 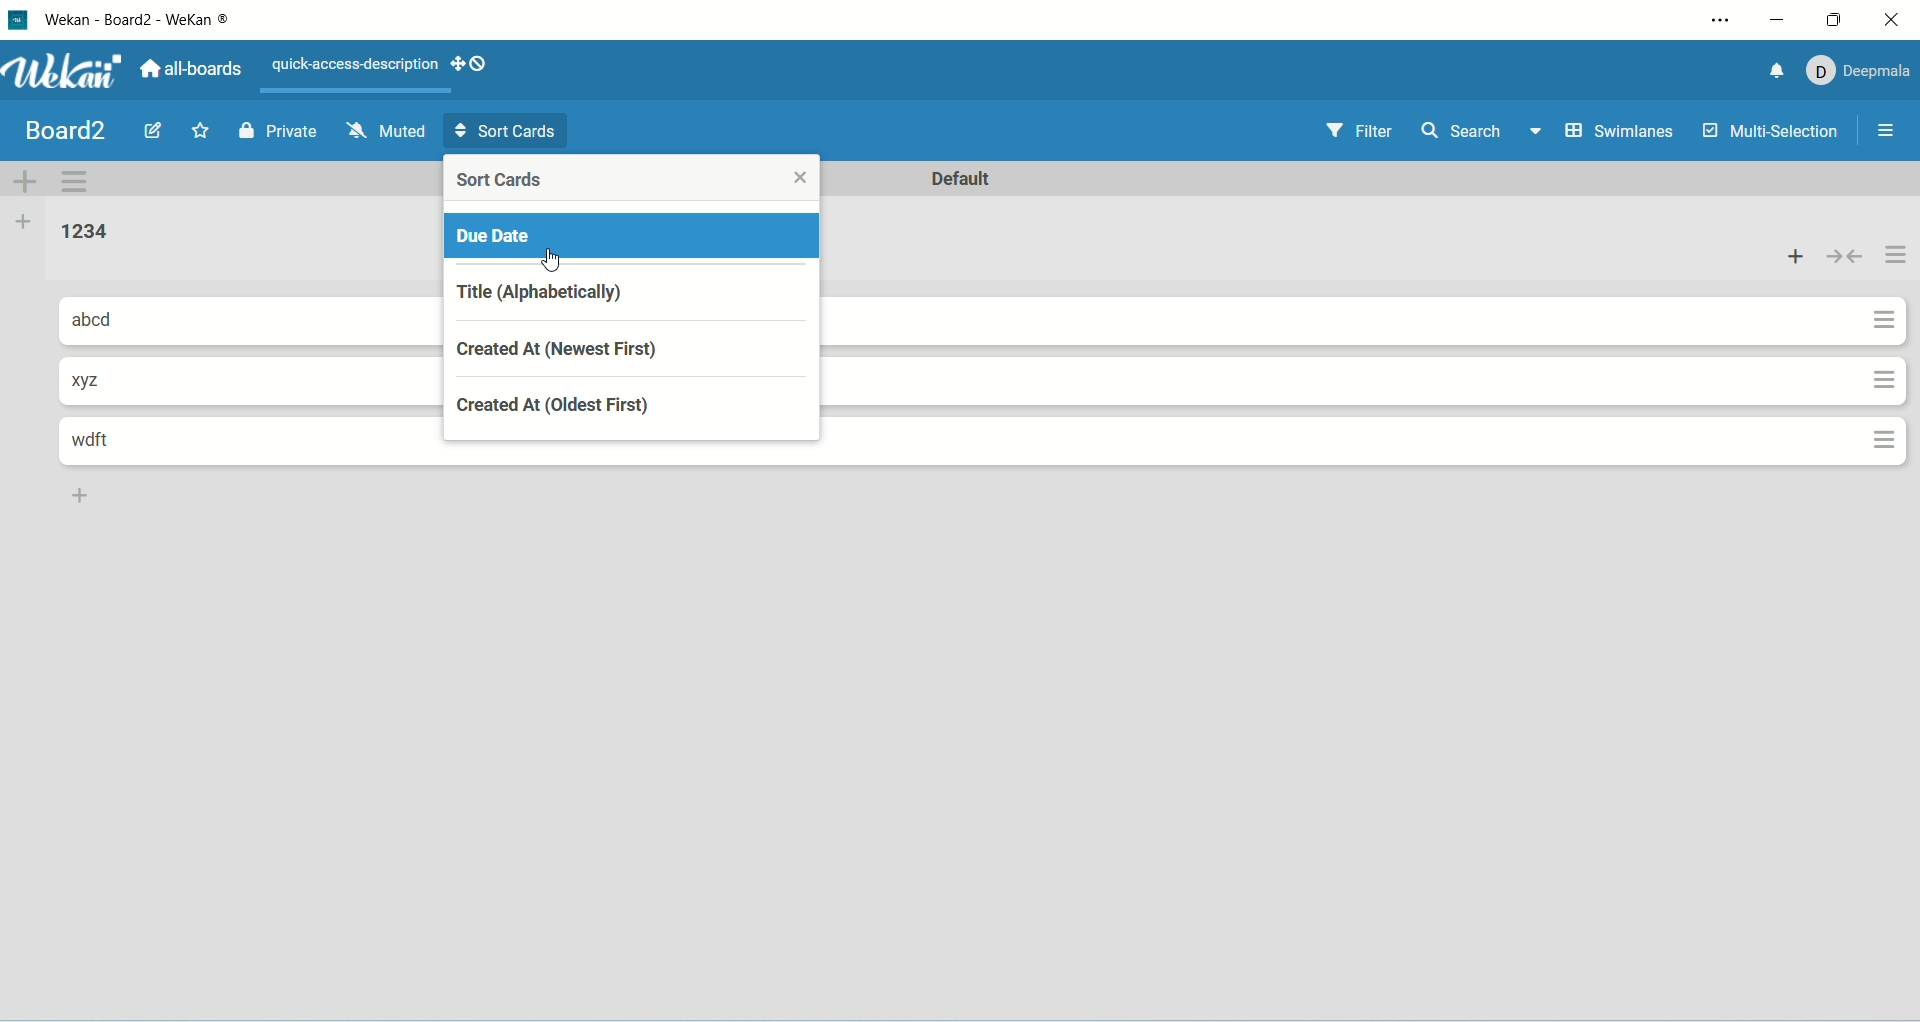 I want to click on cursor, so click(x=549, y=263).